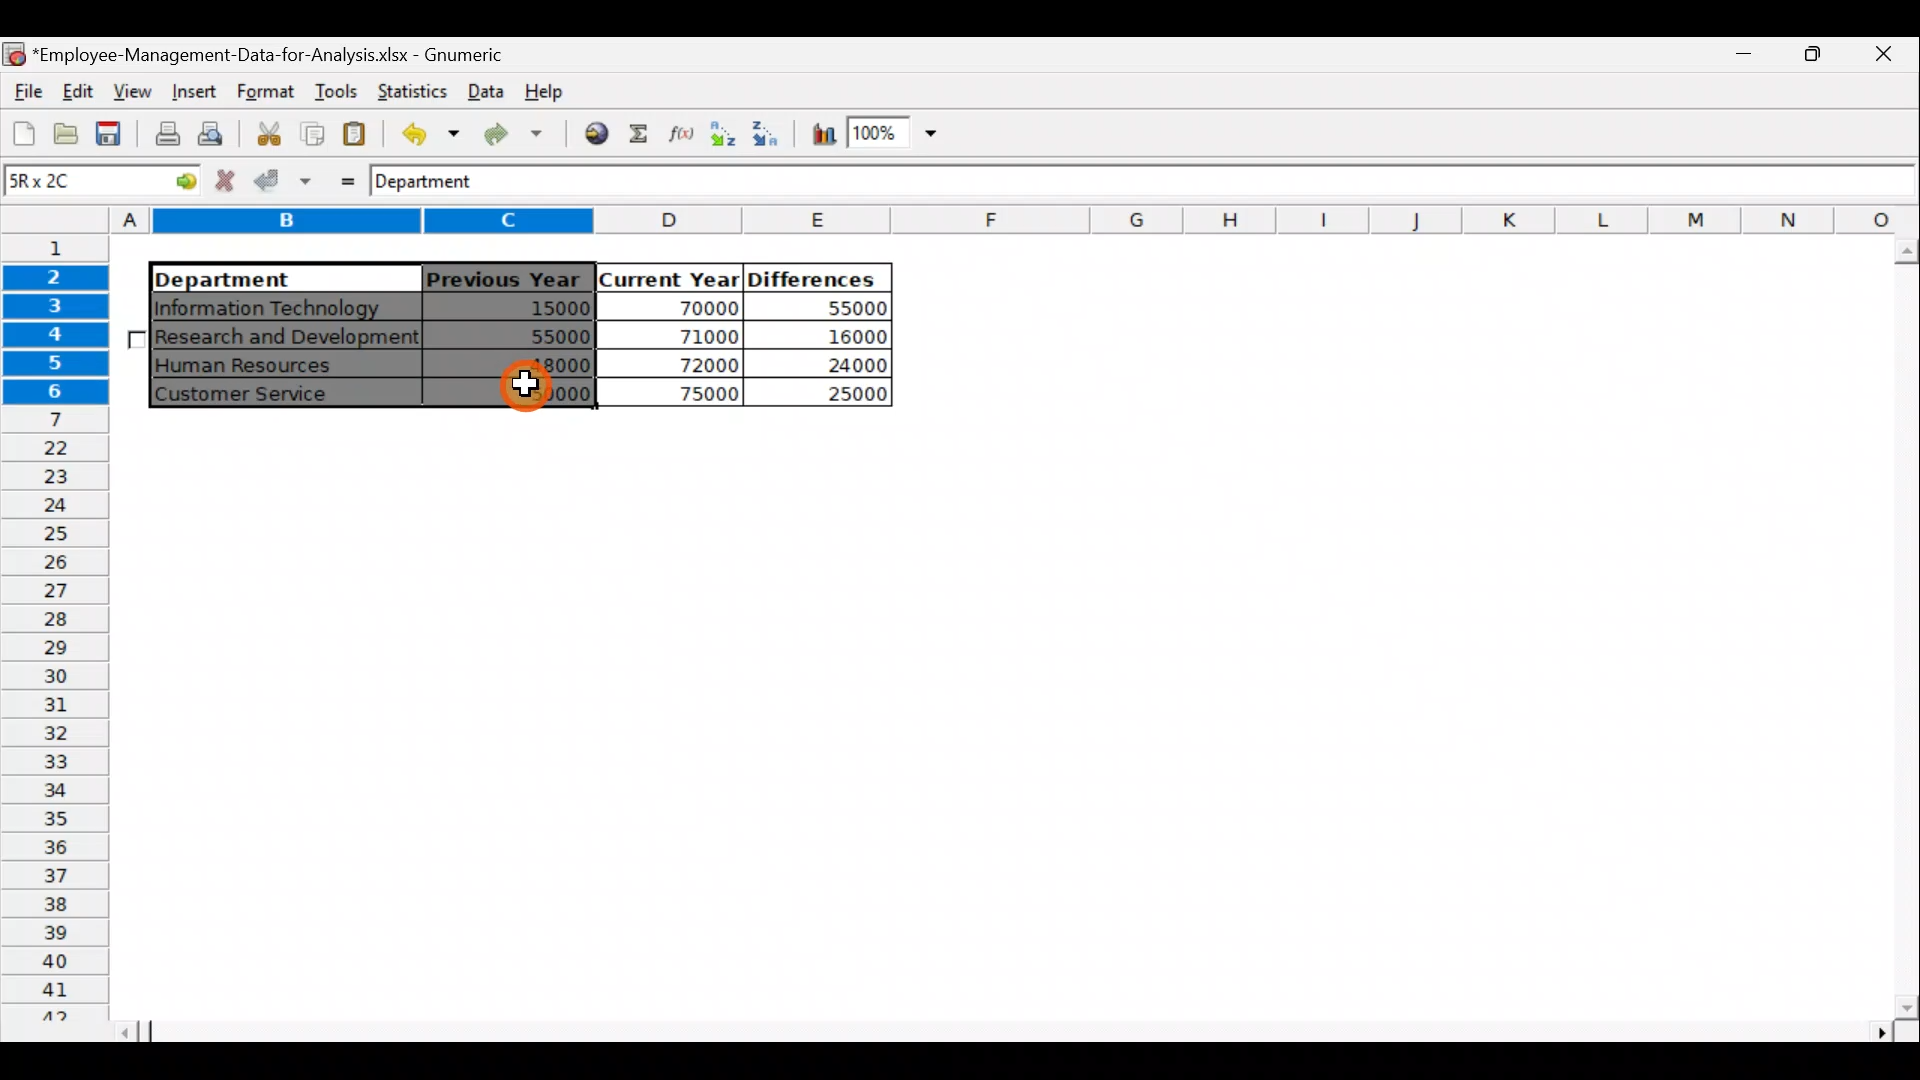 The image size is (1920, 1080). I want to click on Accept change, so click(283, 181).